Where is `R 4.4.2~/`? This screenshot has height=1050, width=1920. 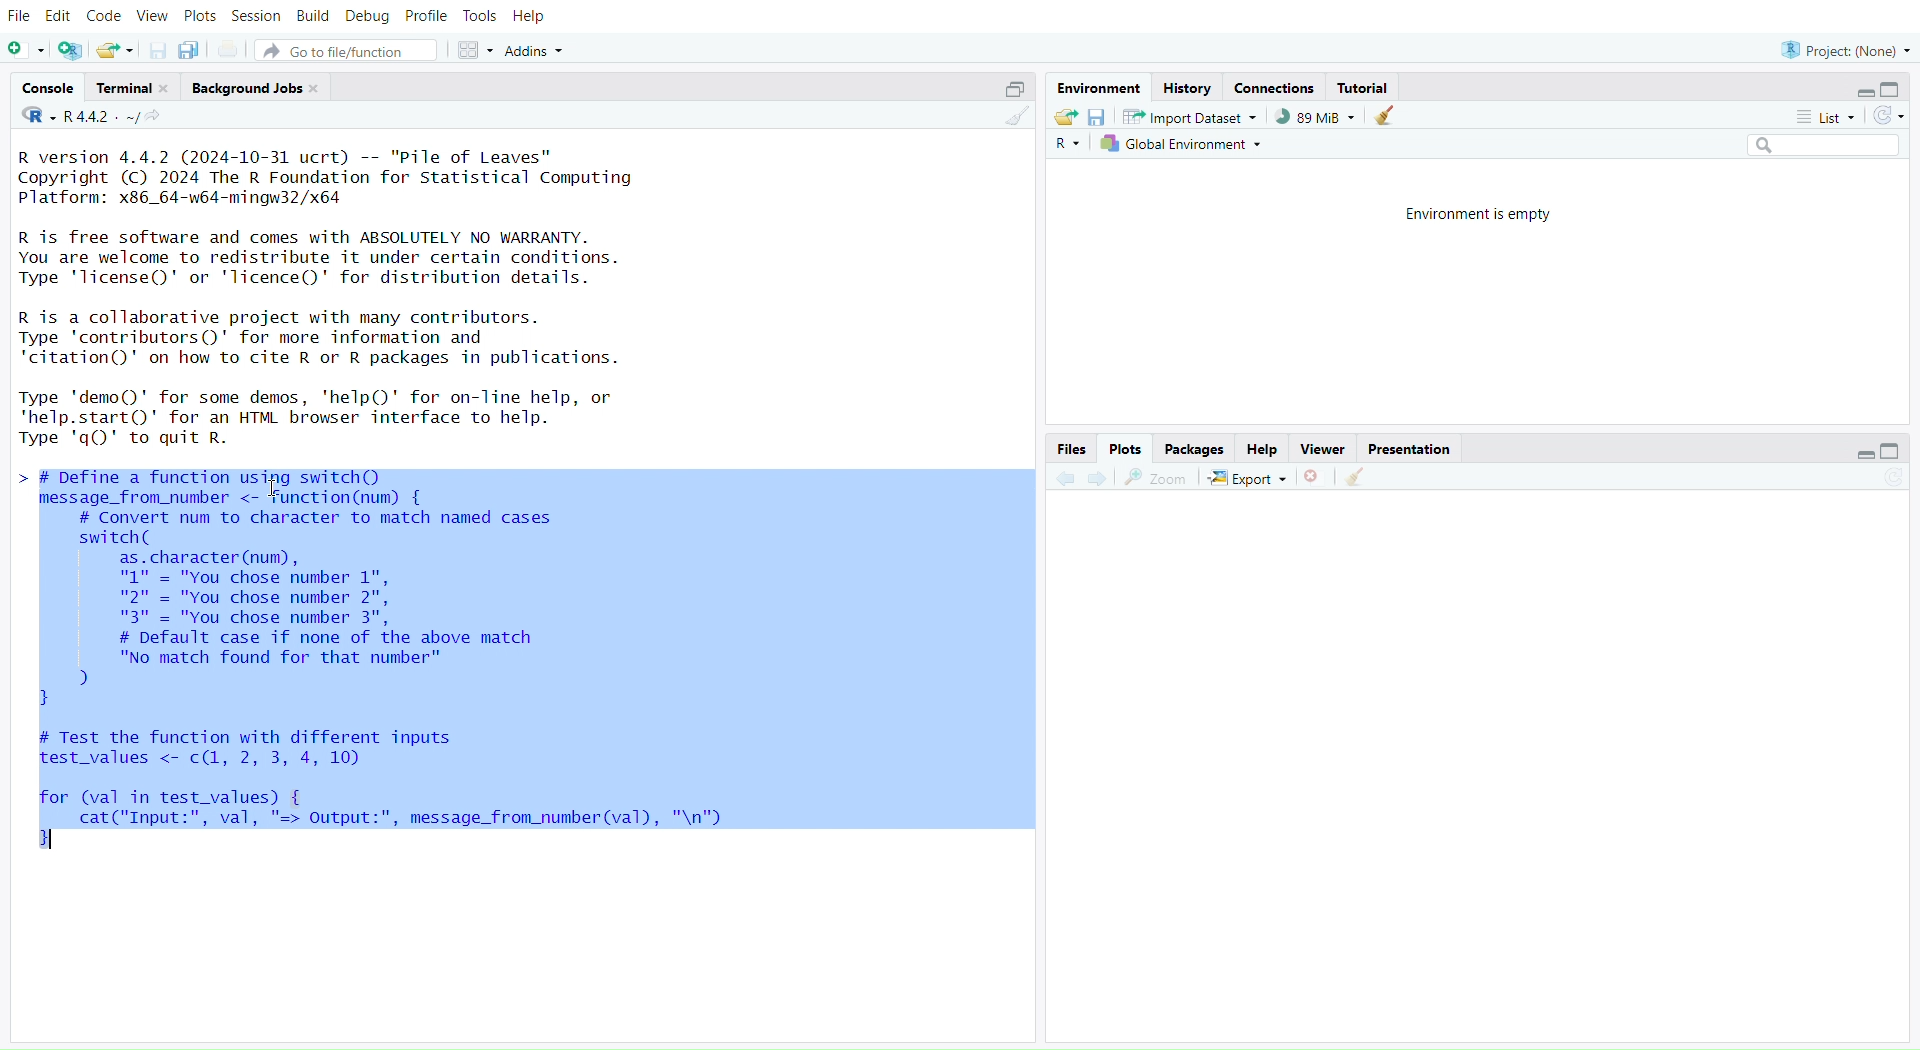
R 4.4.2~/ is located at coordinates (99, 119).